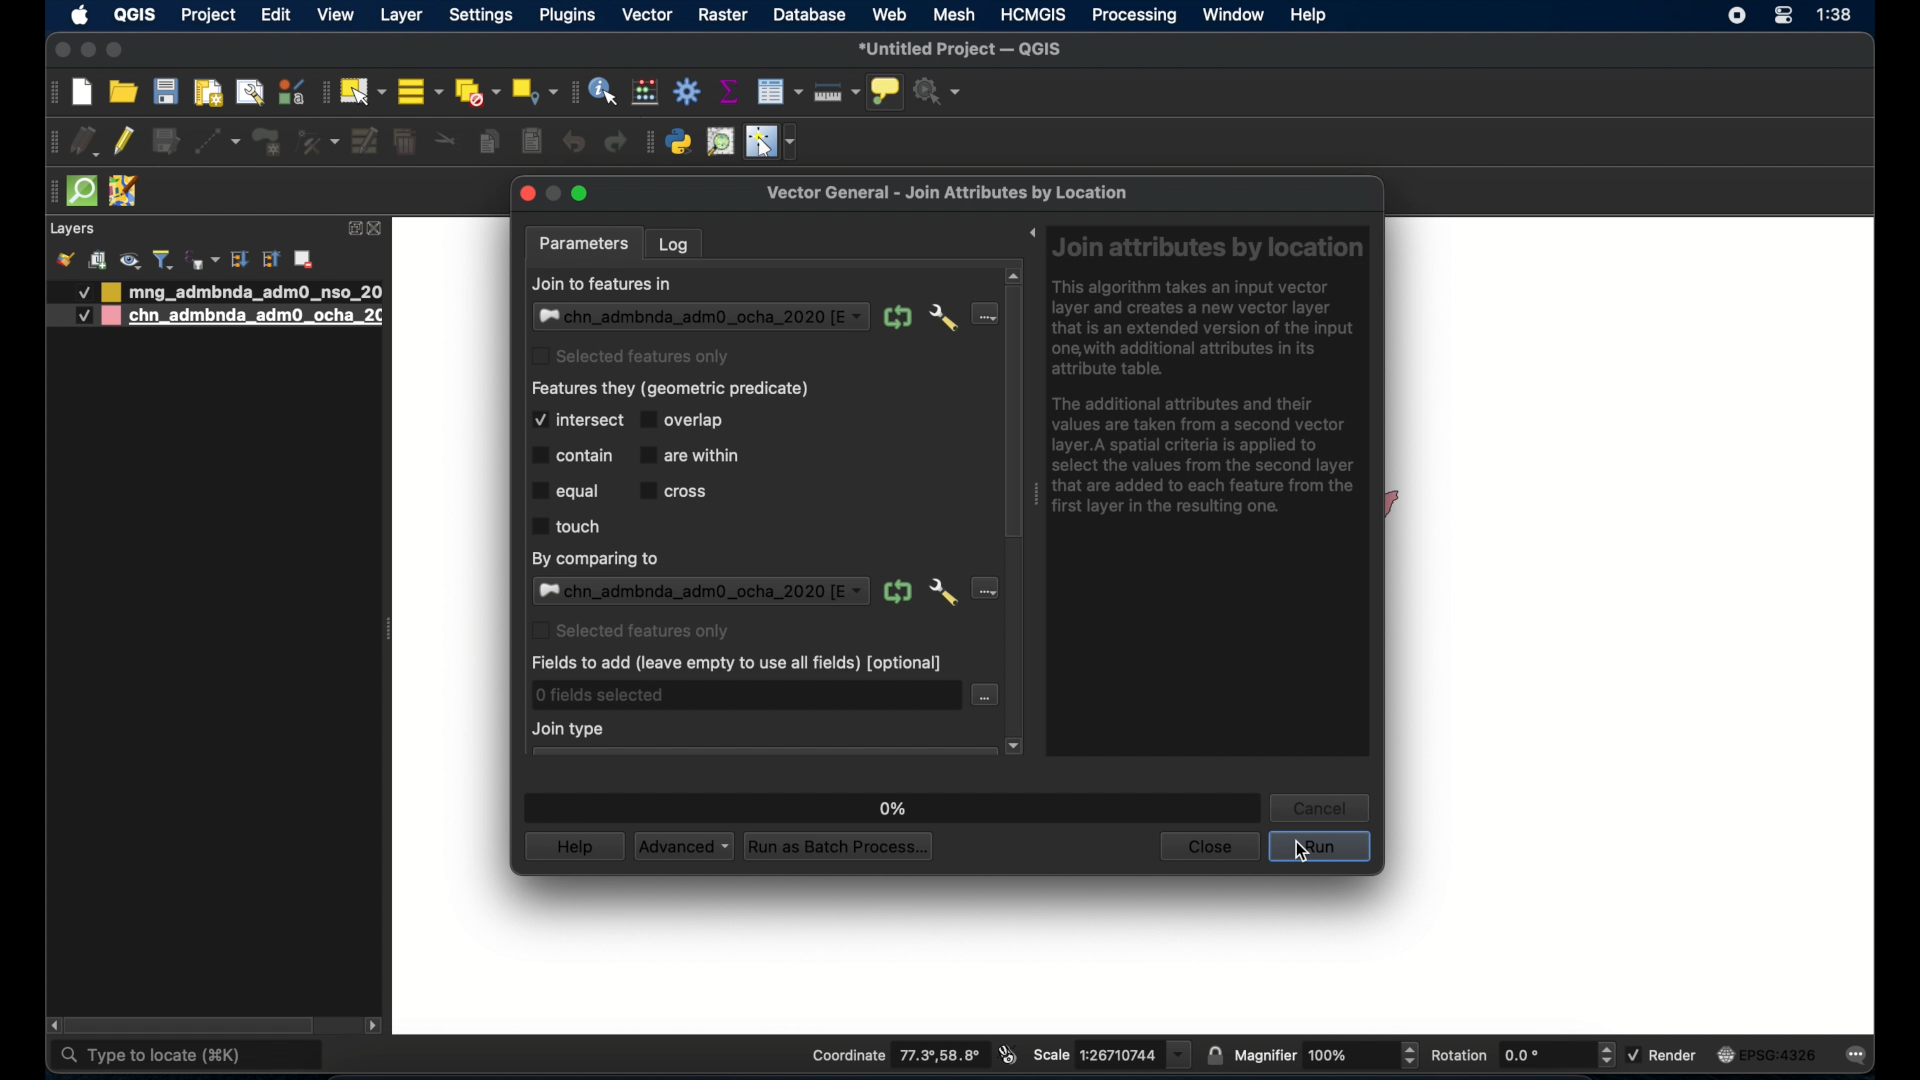 The height and width of the screenshot is (1080, 1920). Describe the element at coordinates (637, 357) in the screenshot. I see `selected features only` at that location.